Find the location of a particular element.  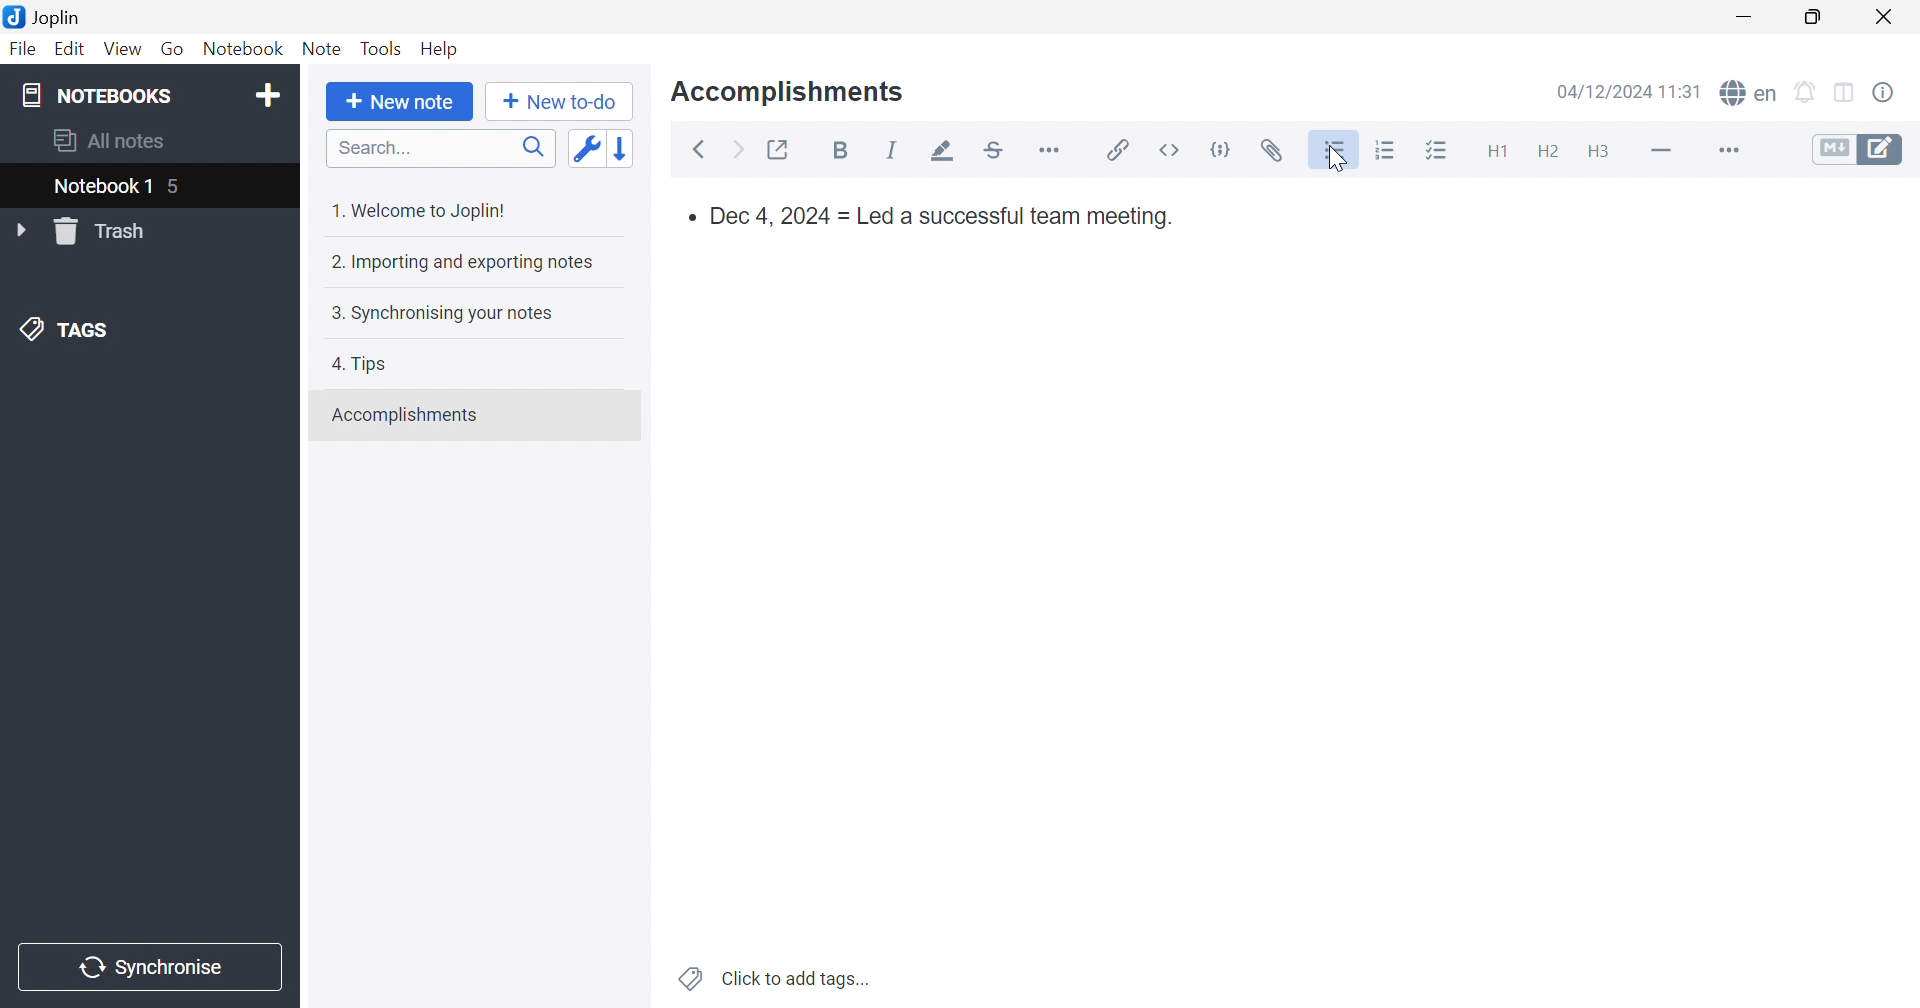

code is located at coordinates (1222, 147).